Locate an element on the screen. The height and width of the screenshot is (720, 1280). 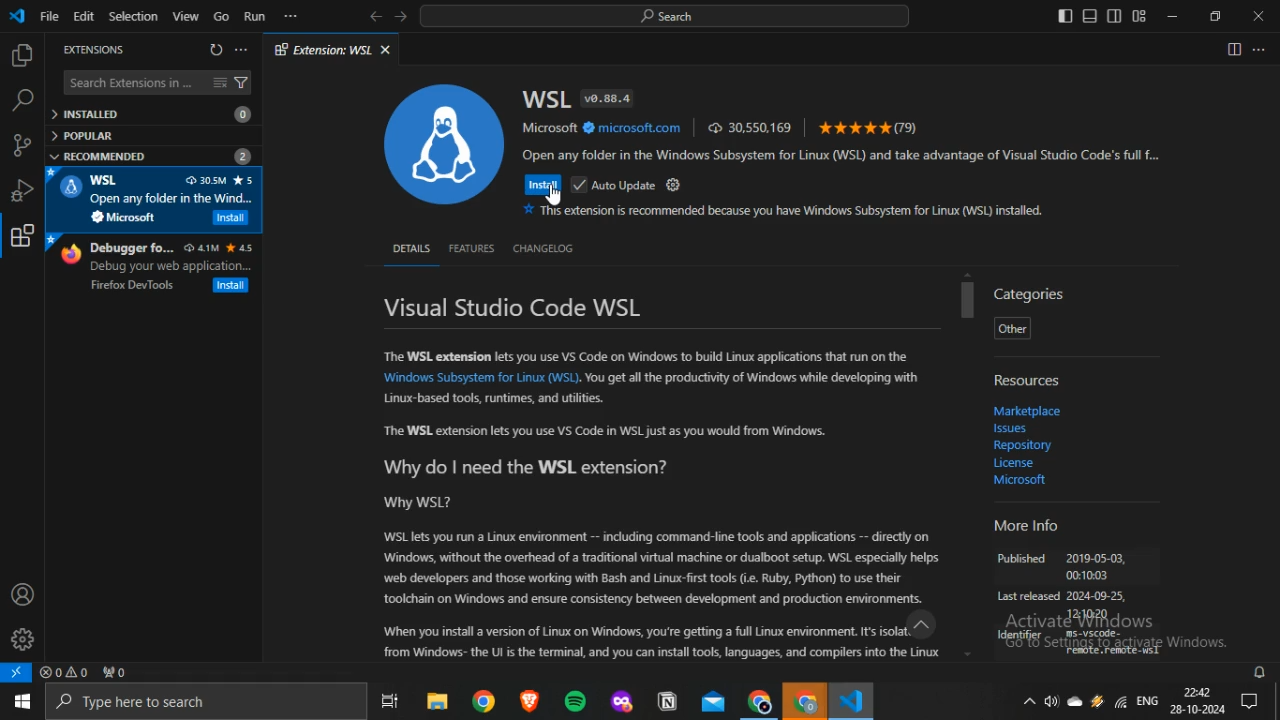
Go is located at coordinates (221, 16).